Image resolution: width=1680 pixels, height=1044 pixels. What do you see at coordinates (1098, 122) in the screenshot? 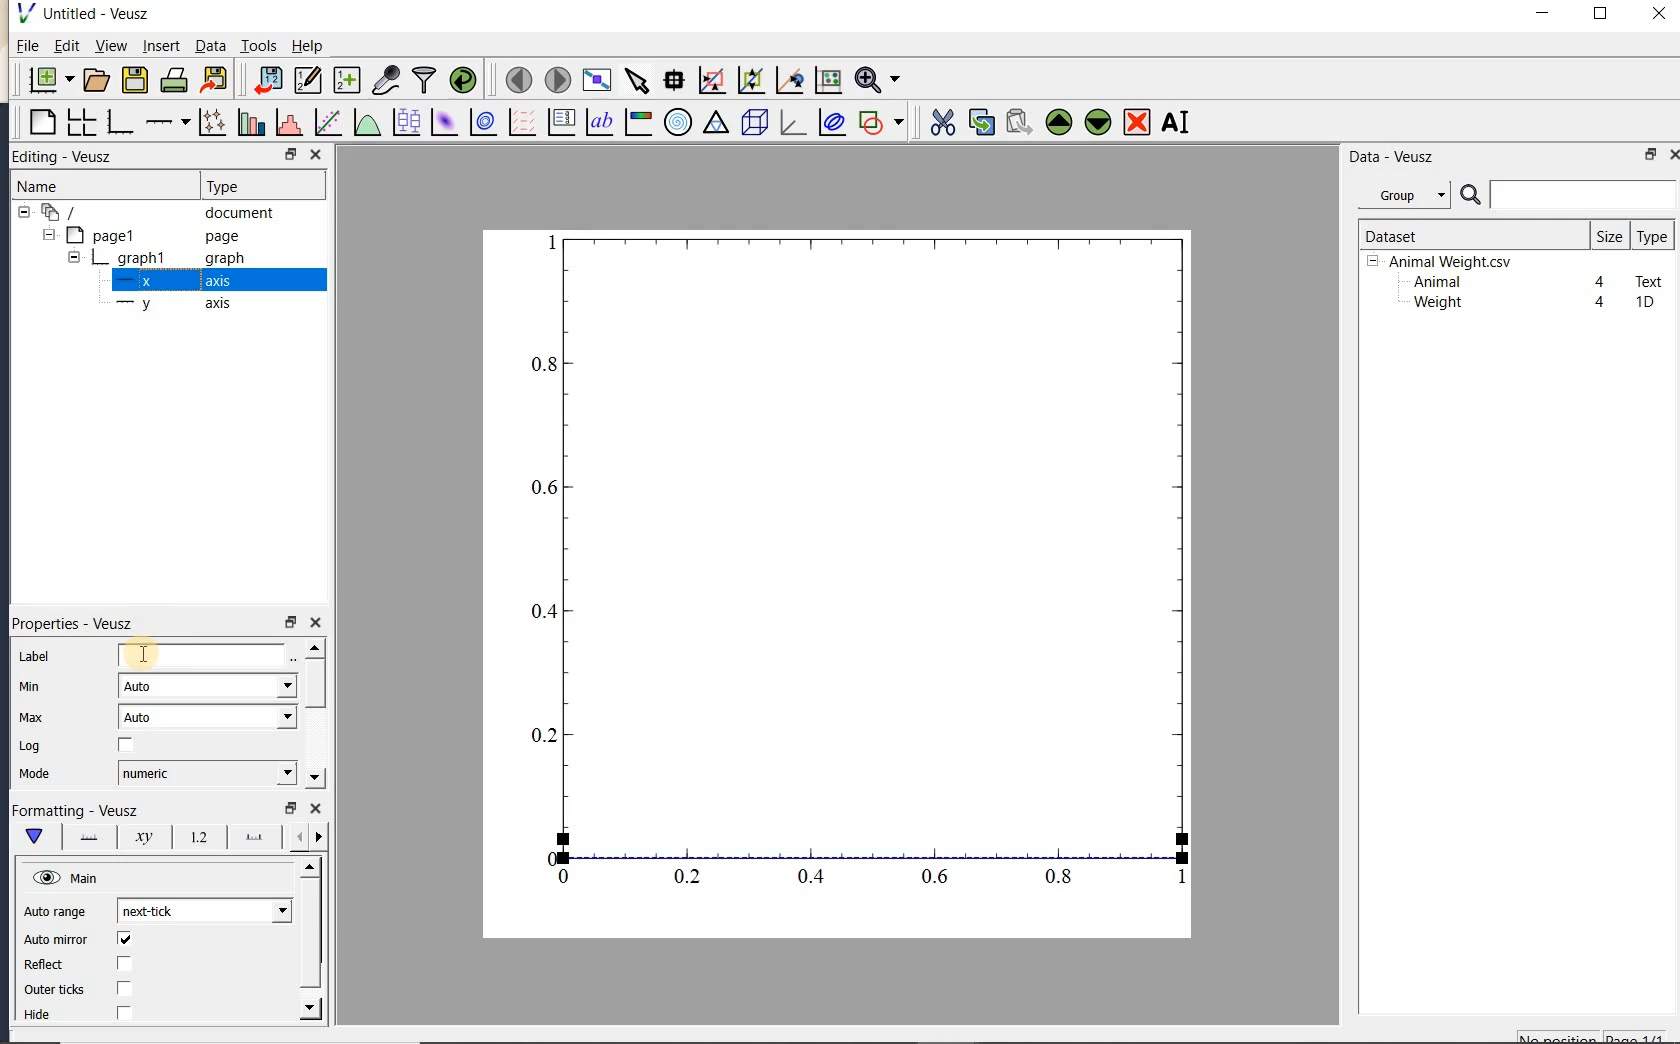
I see `move the selected widget down` at bounding box center [1098, 122].